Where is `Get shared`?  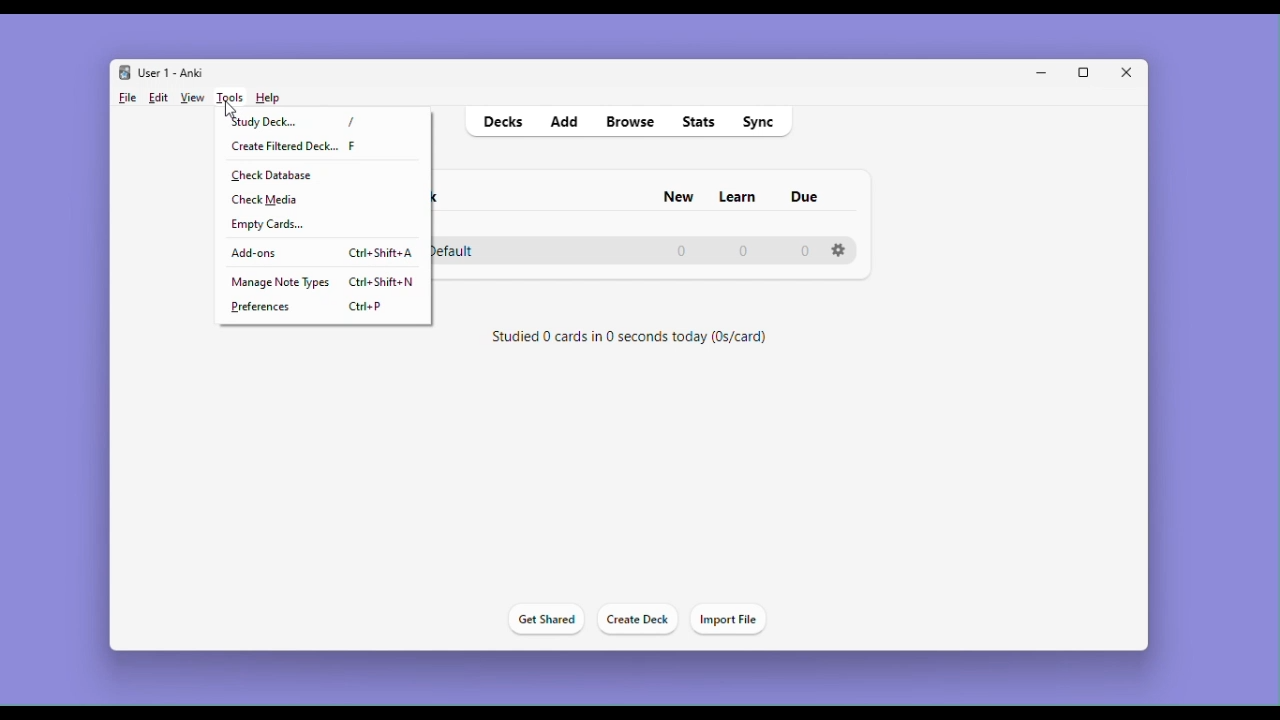 Get shared is located at coordinates (550, 622).